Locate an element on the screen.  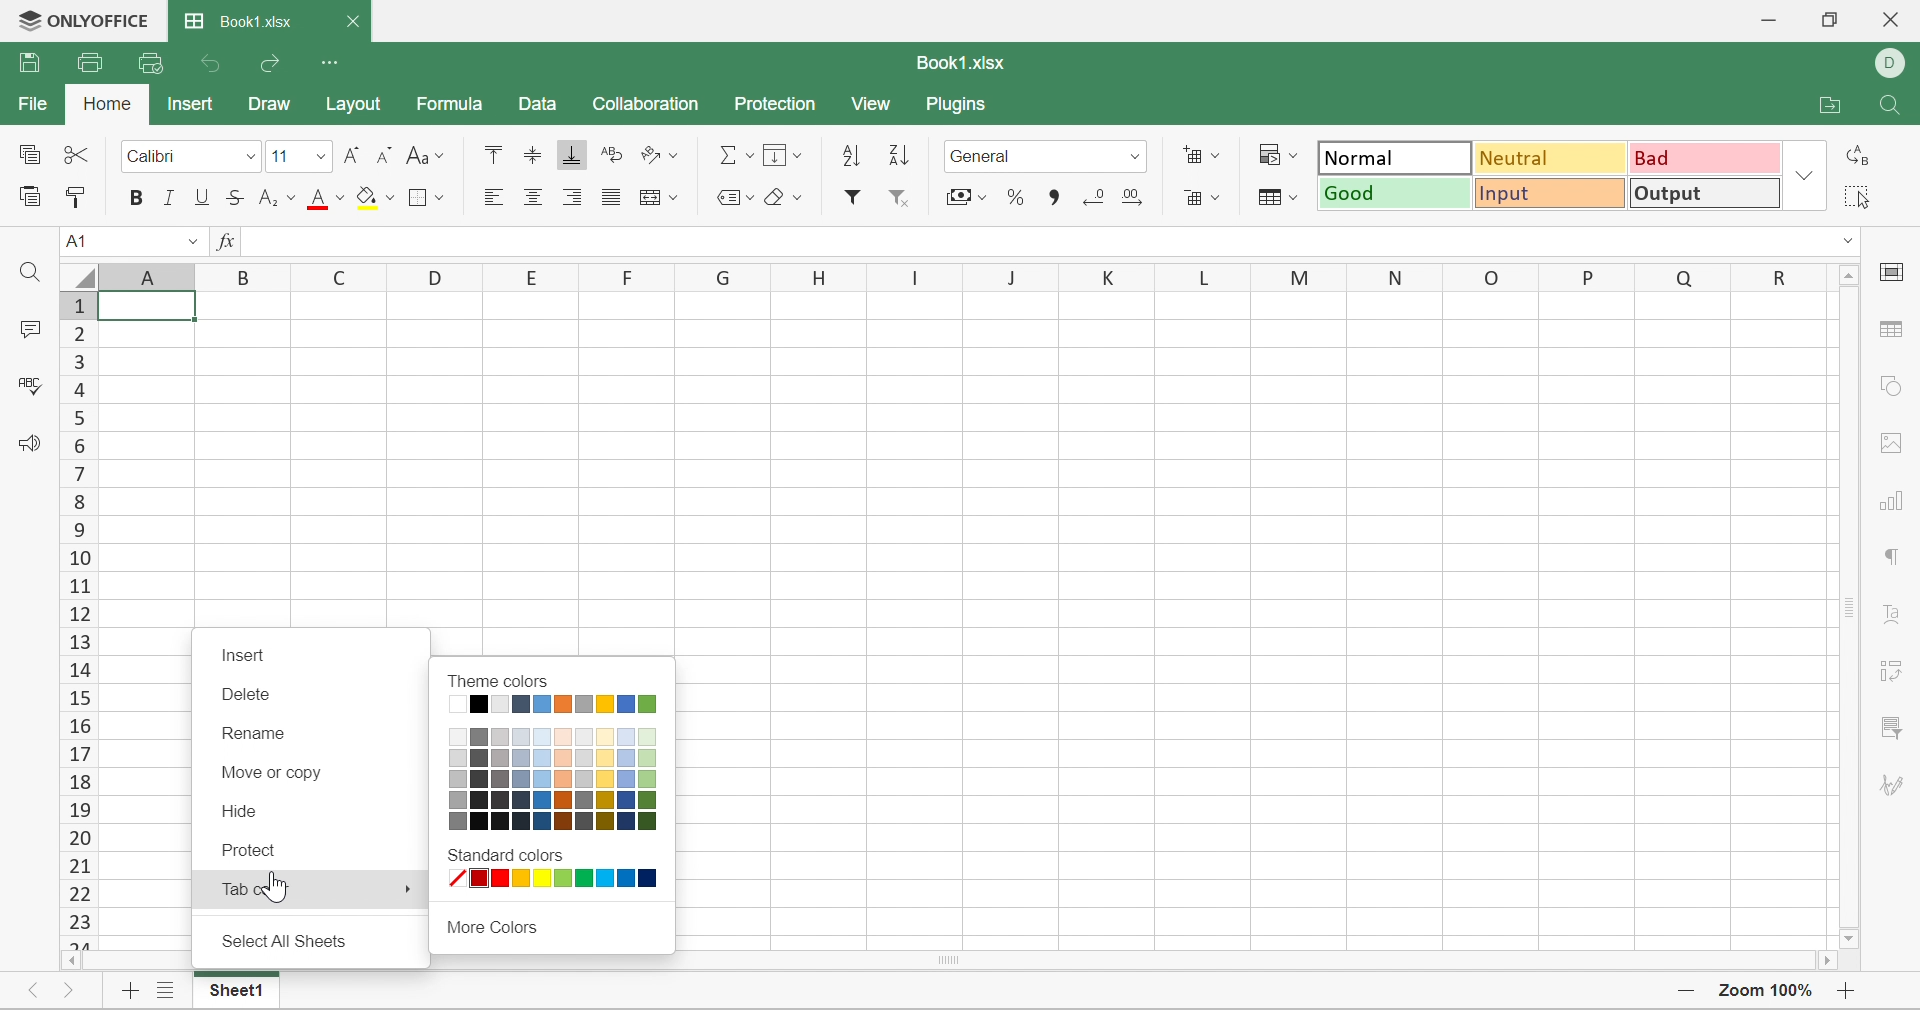
Align Top is located at coordinates (489, 154).